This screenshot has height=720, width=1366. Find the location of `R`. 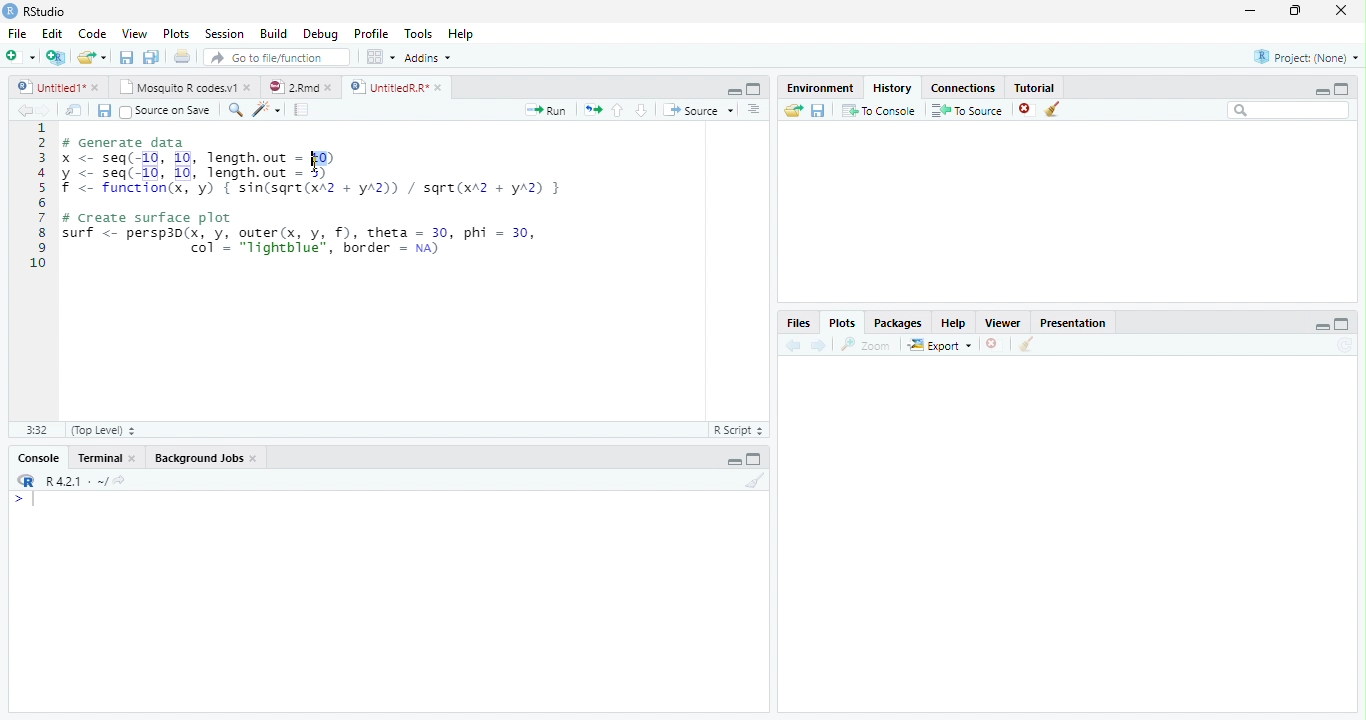

R is located at coordinates (24, 480).